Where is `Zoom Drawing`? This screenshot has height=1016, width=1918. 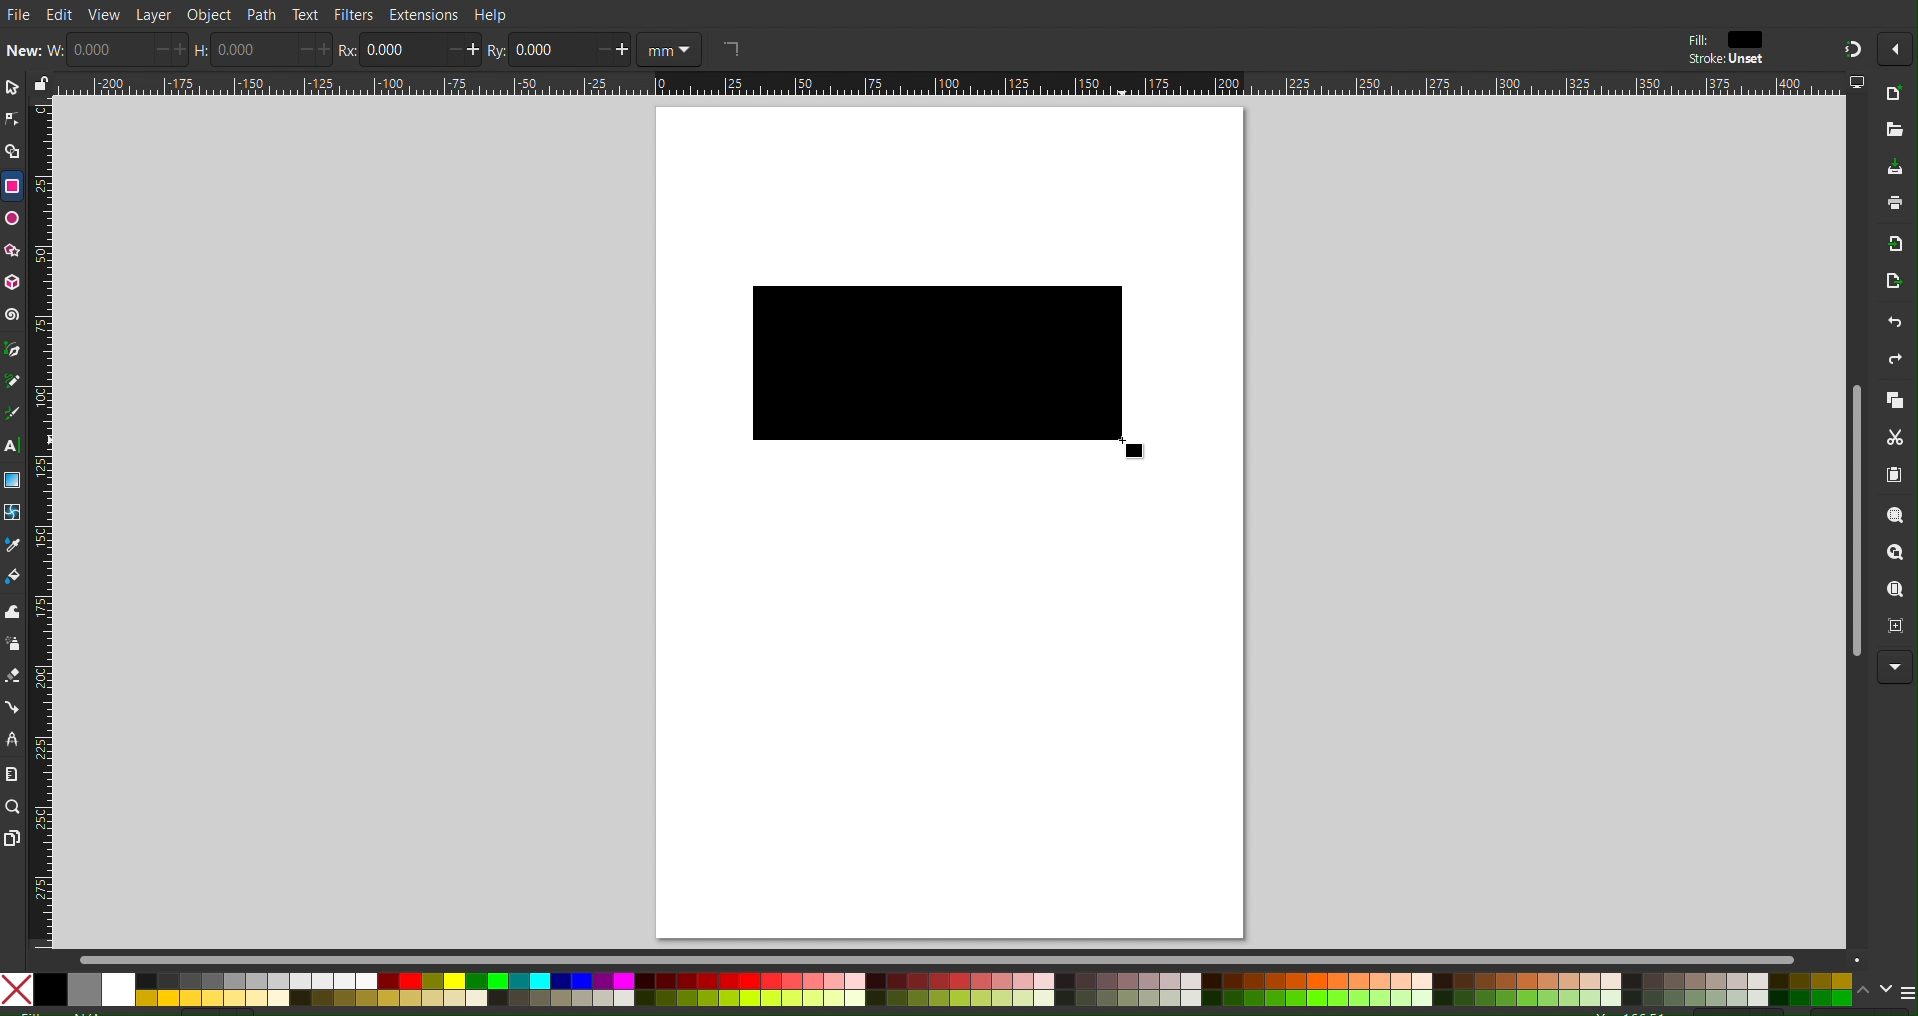 Zoom Drawing is located at coordinates (1898, 556).